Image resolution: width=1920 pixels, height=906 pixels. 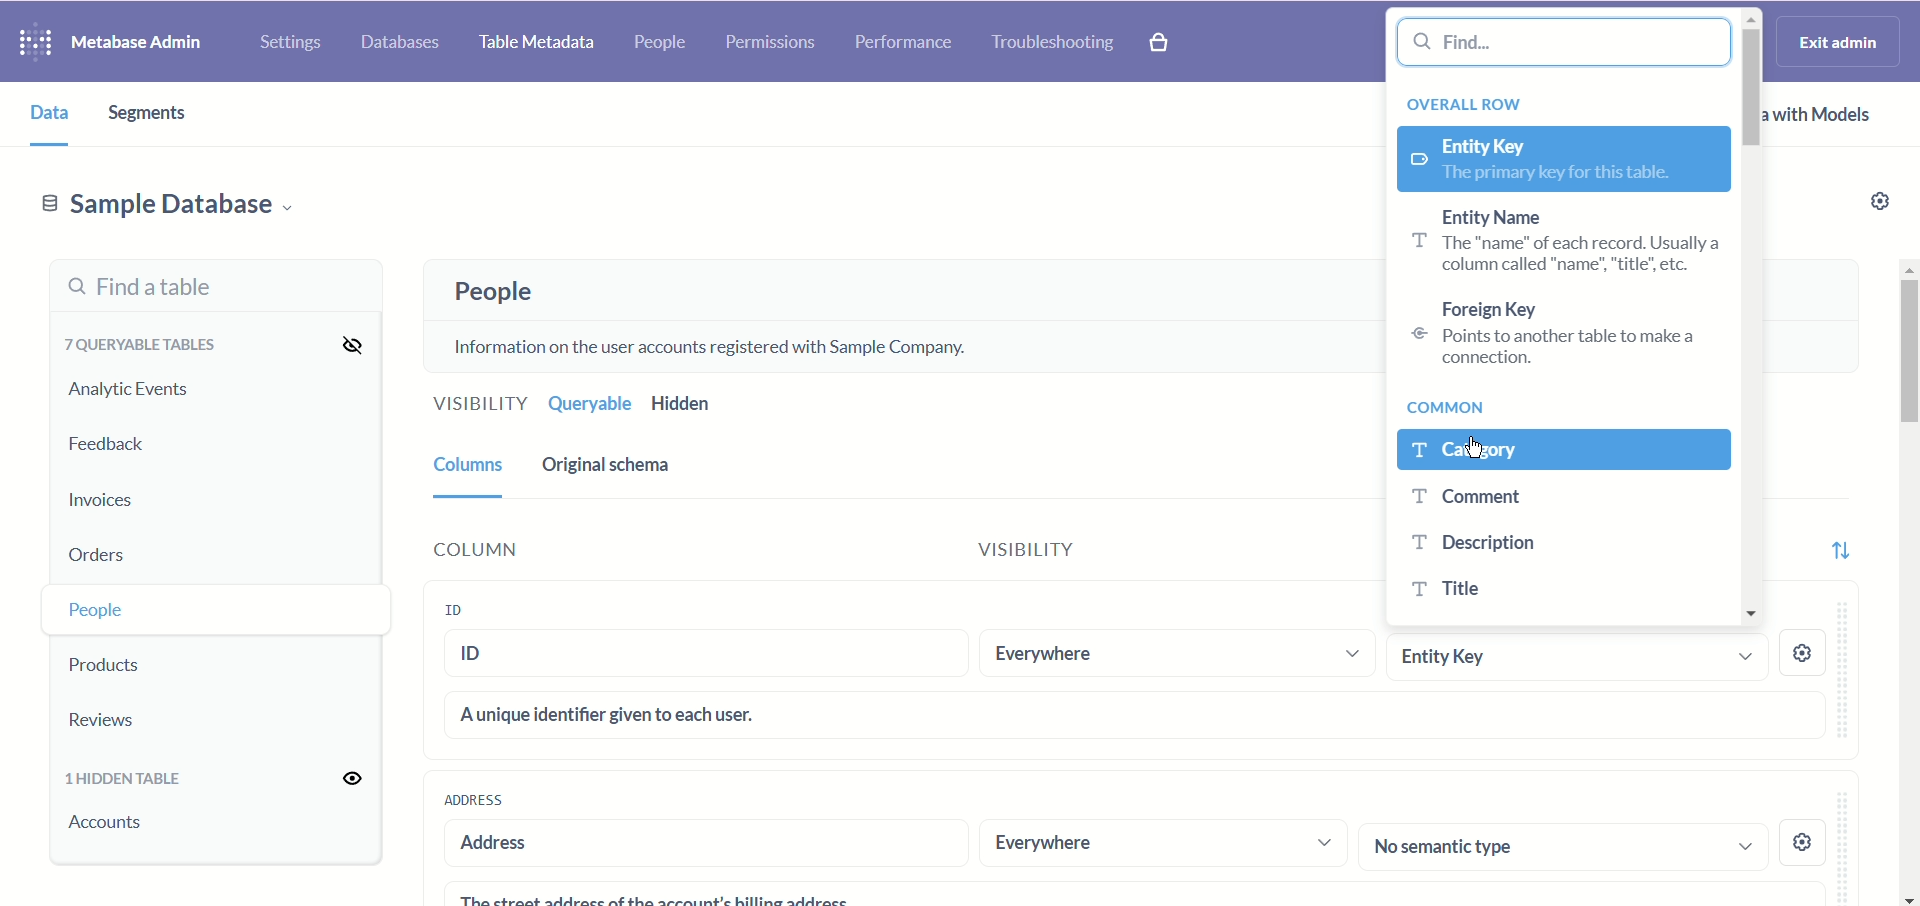 I want to click on o EntityKey
The primary key for this table., so click(x=1563, y=160).